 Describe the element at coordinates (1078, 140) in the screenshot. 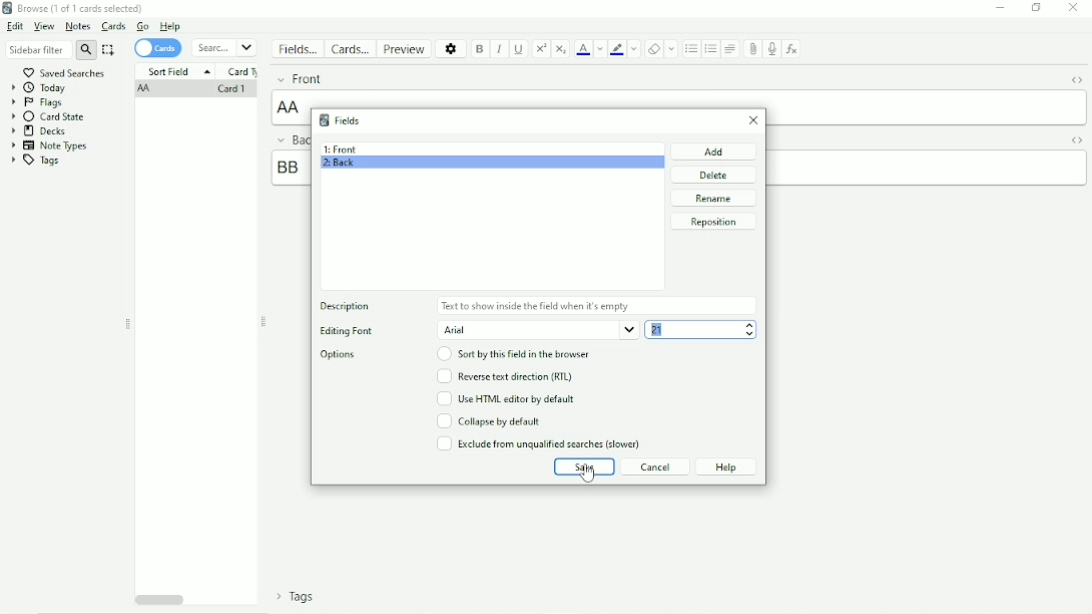

I see `Toggle HTML Editor` at that location.